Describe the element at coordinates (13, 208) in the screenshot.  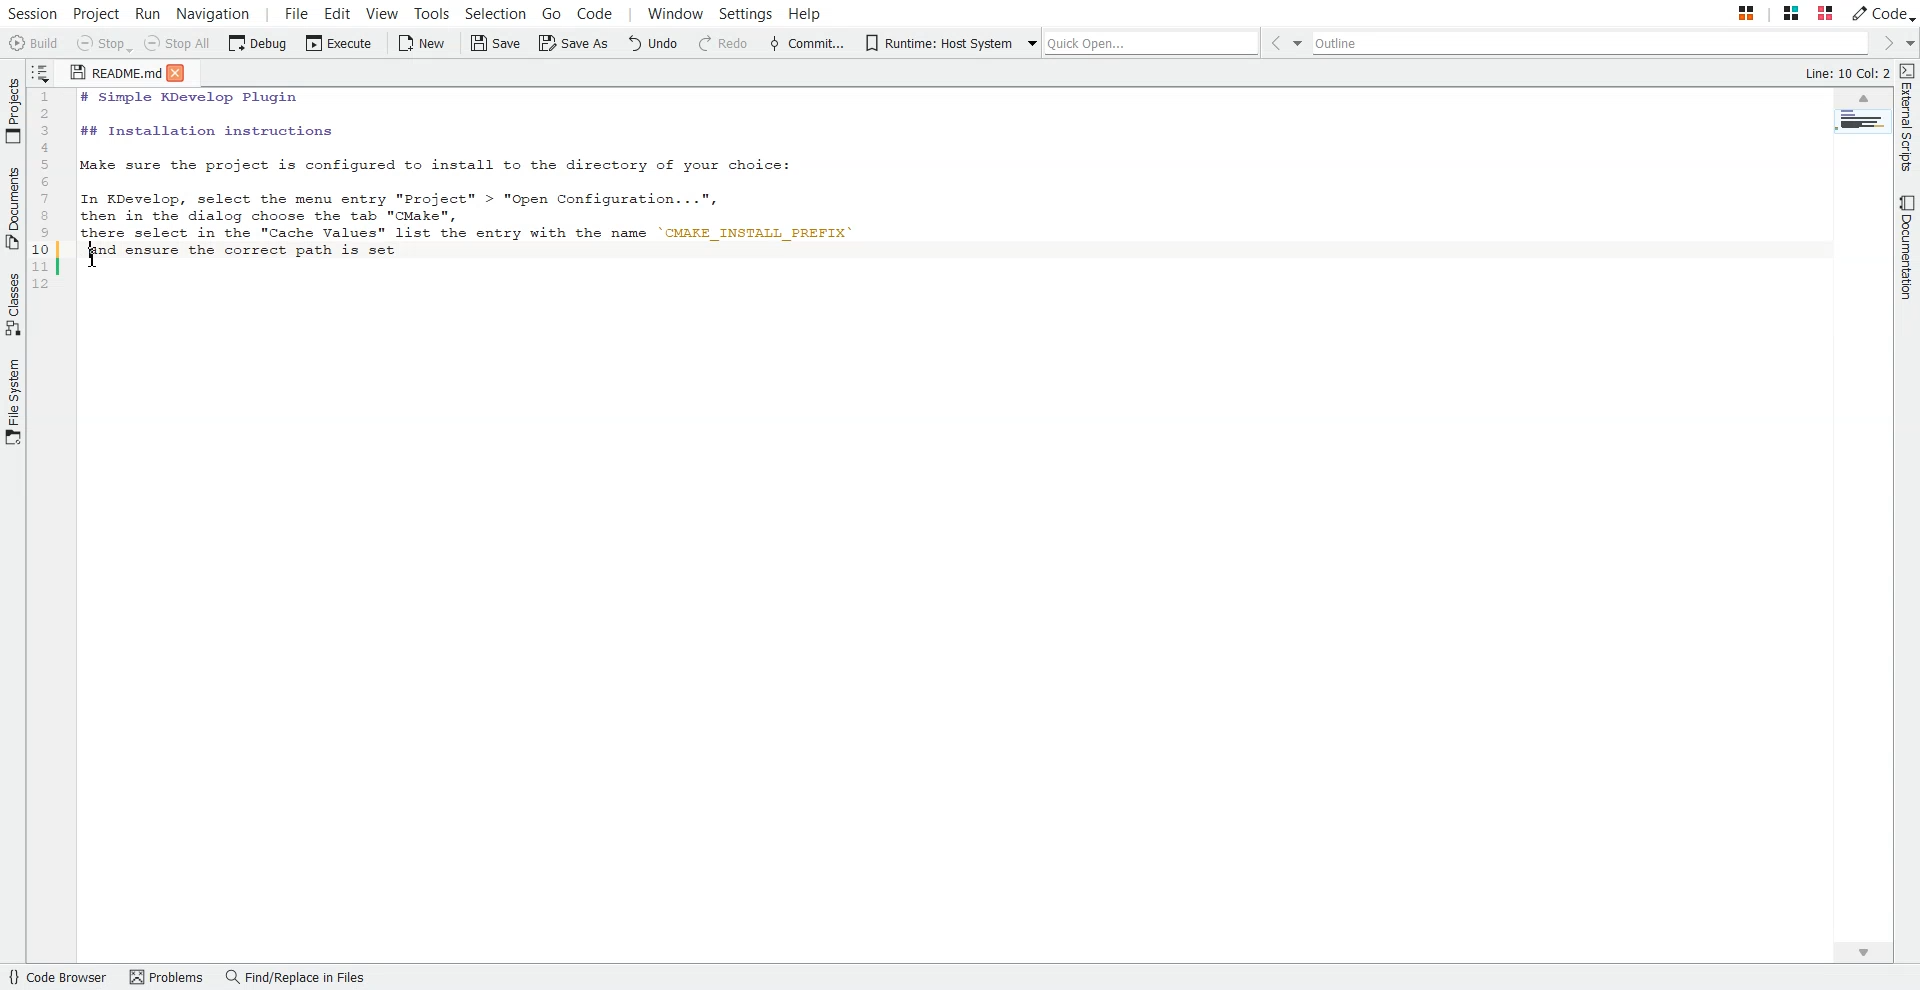
I see `Documents` at that location.